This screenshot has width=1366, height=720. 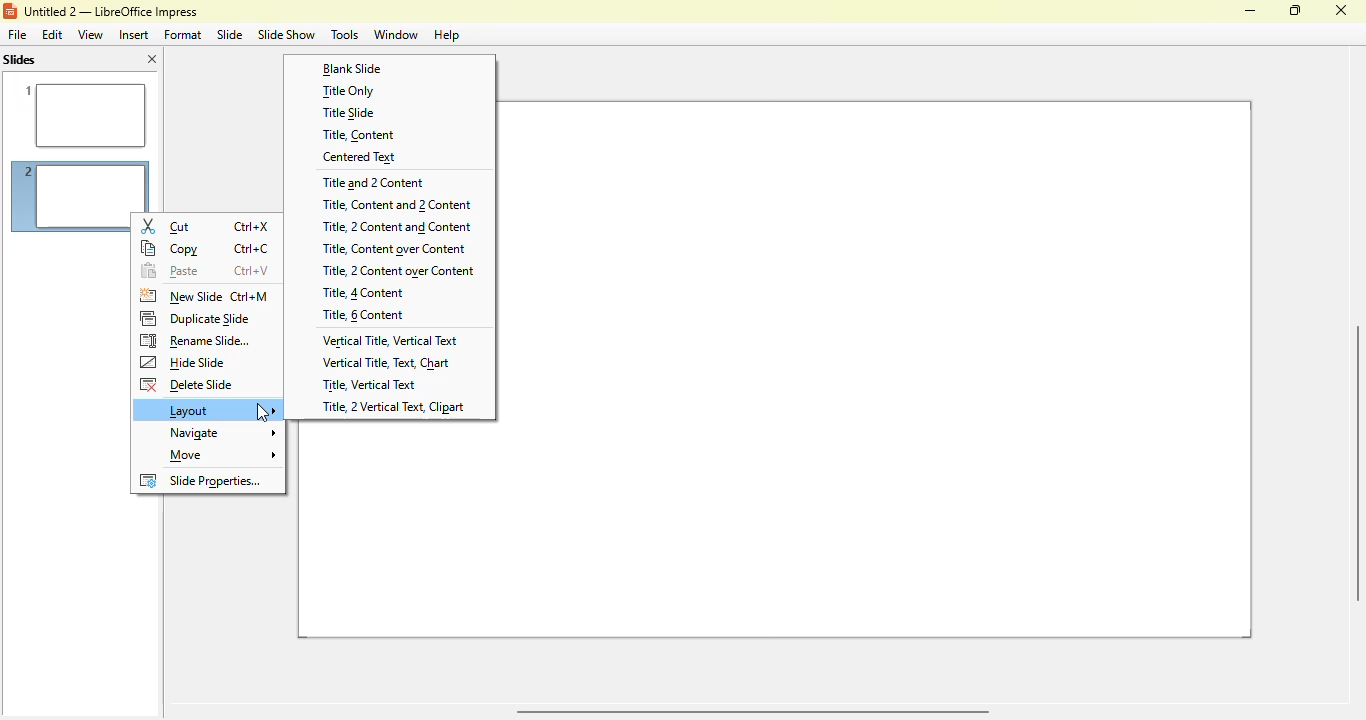 What do you see at coordinates (1250, 11) in the screenshot?
I see `minimize` at bounding box center [1250, 11].